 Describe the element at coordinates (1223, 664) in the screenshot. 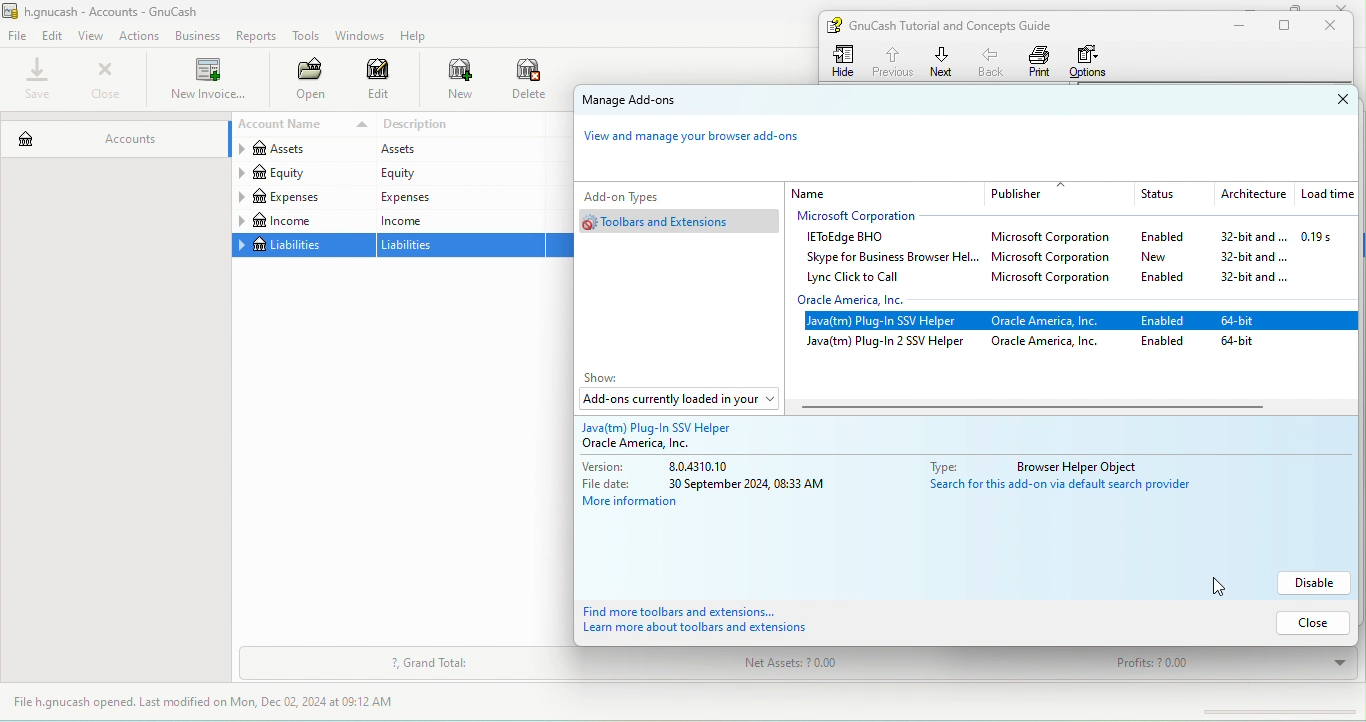

I see `profits?0.00` at that location.